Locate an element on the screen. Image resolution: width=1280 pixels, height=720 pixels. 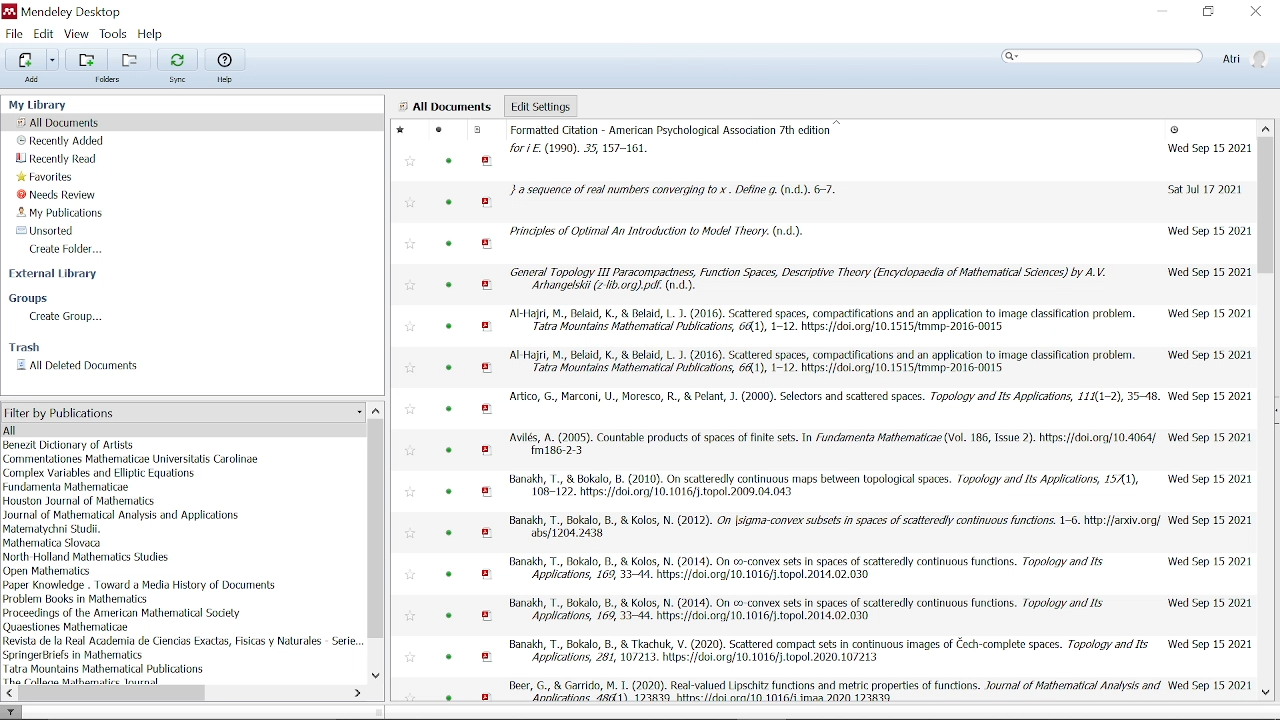
favourite is located at coordinates (411, 618).